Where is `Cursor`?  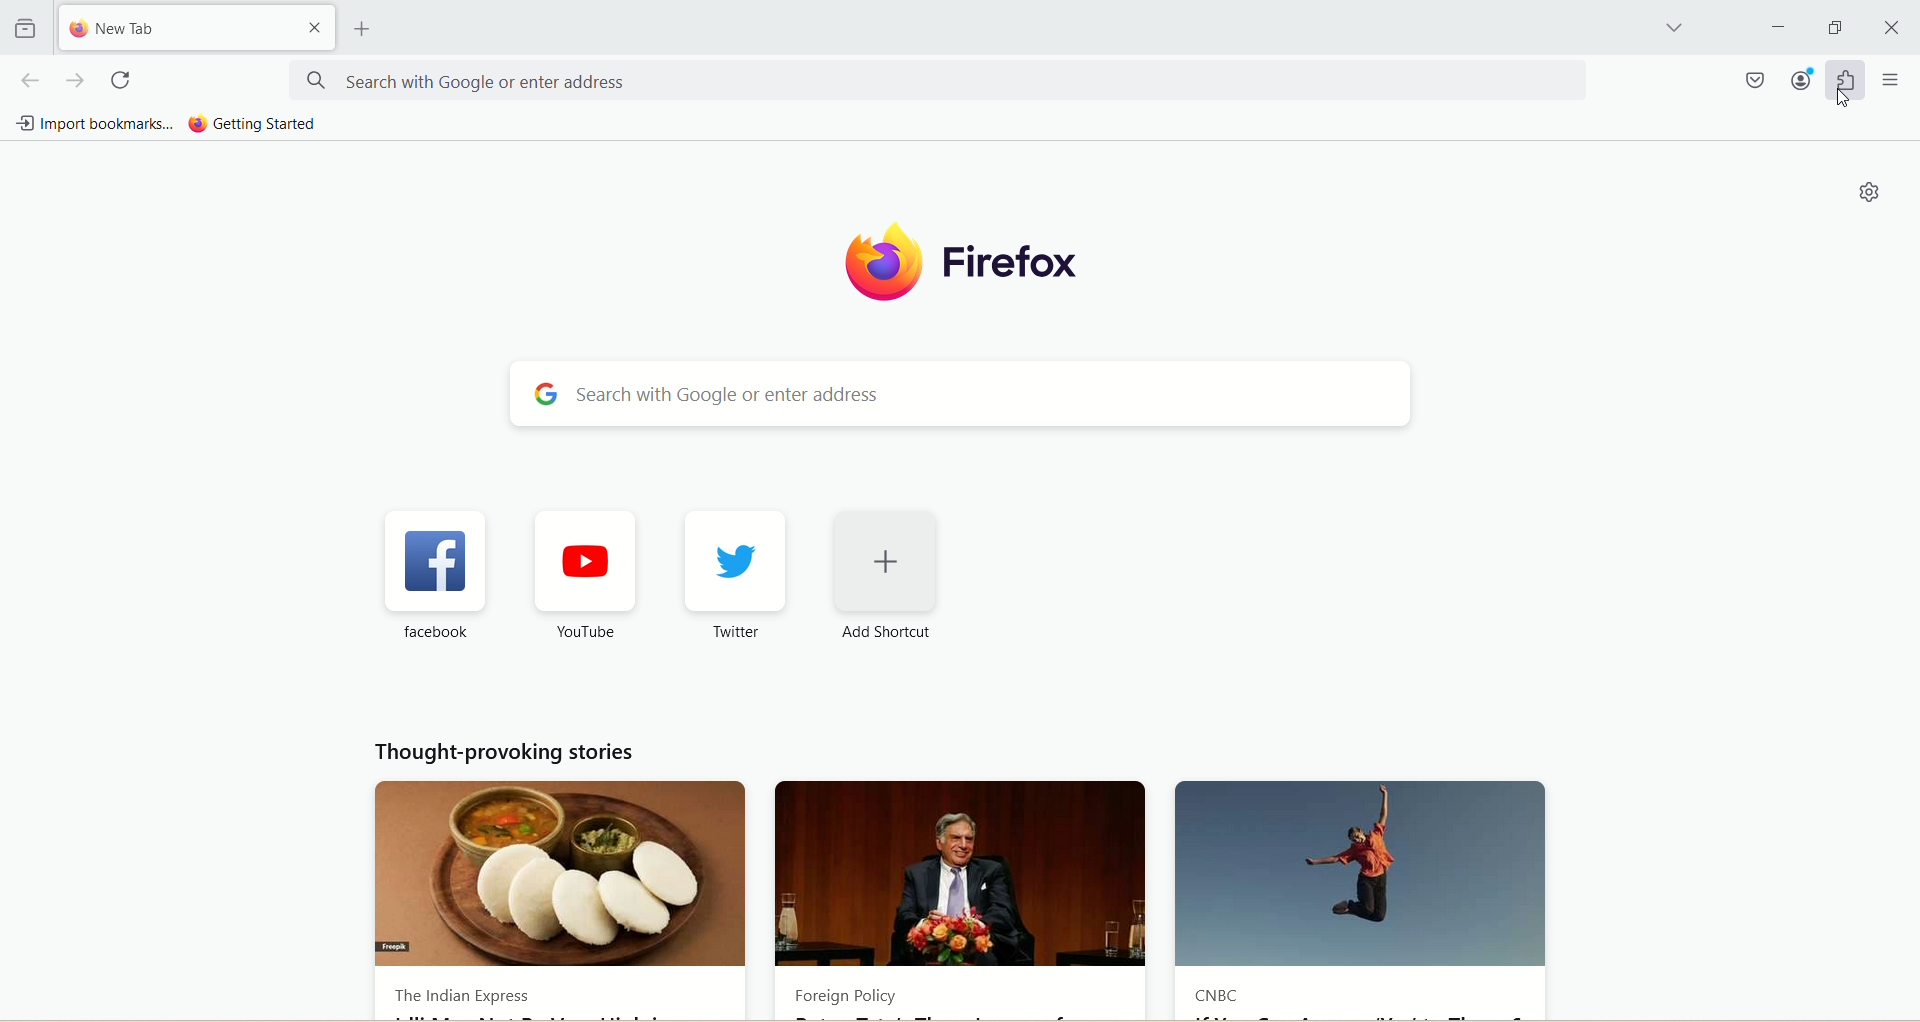 Cursor is located at coordinates (1843, 98).